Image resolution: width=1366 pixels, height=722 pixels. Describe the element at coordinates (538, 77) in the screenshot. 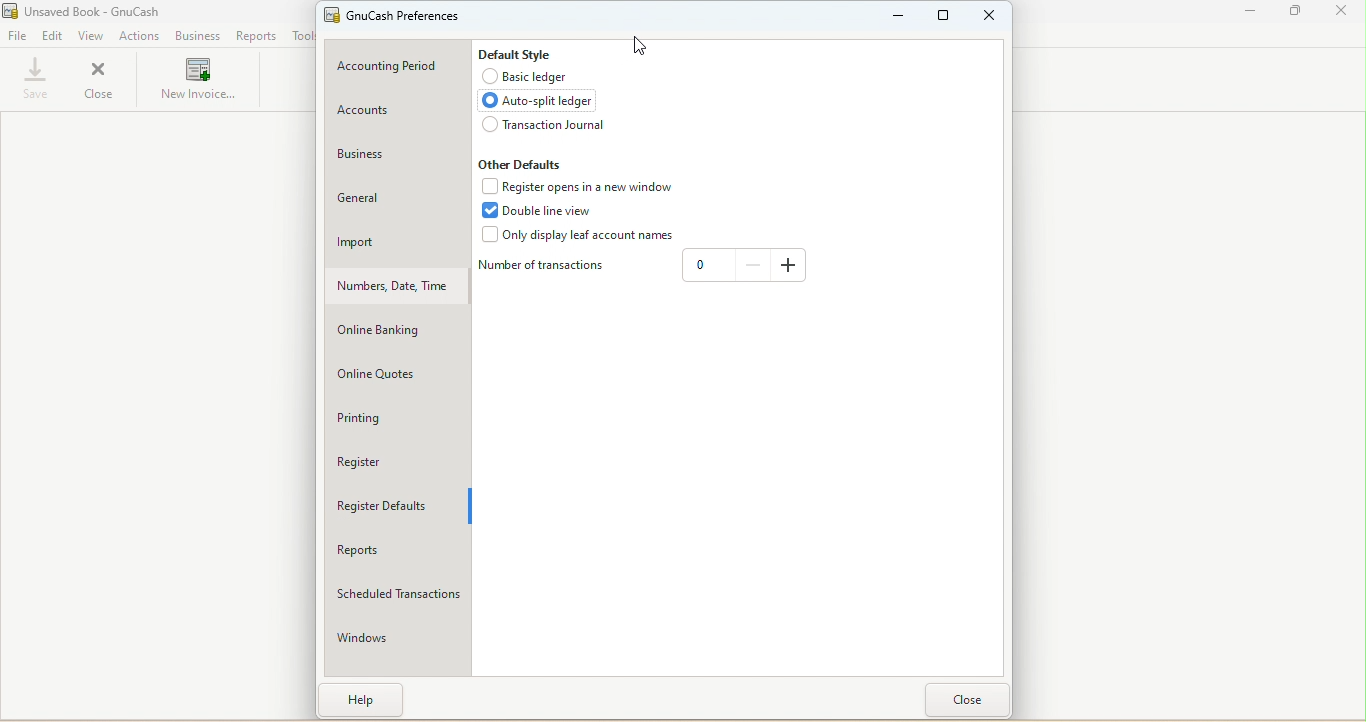

I see `Basic ledger` at that location.